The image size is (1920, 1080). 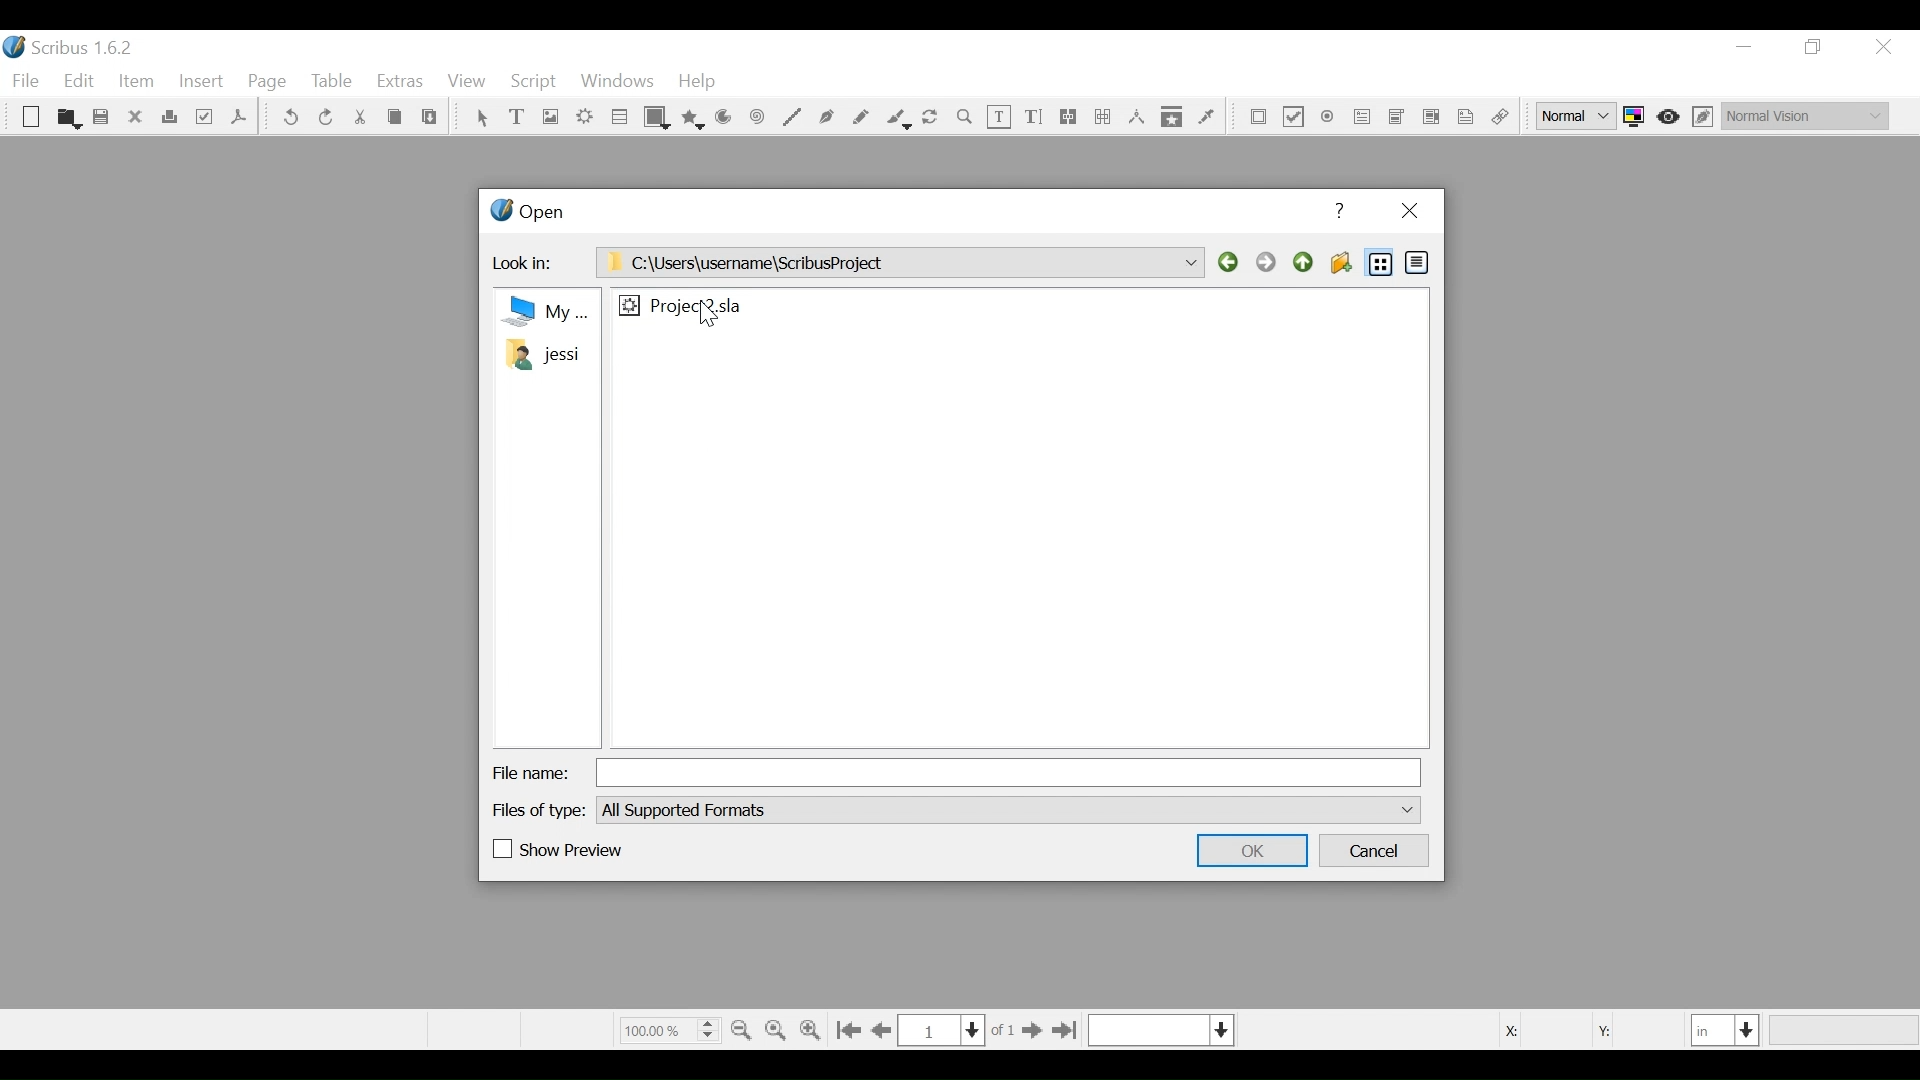 What do you see at coordinates (1000, 117) in the screenshot?
I see `Edit Text Content` at bounding box center [1000, 117].